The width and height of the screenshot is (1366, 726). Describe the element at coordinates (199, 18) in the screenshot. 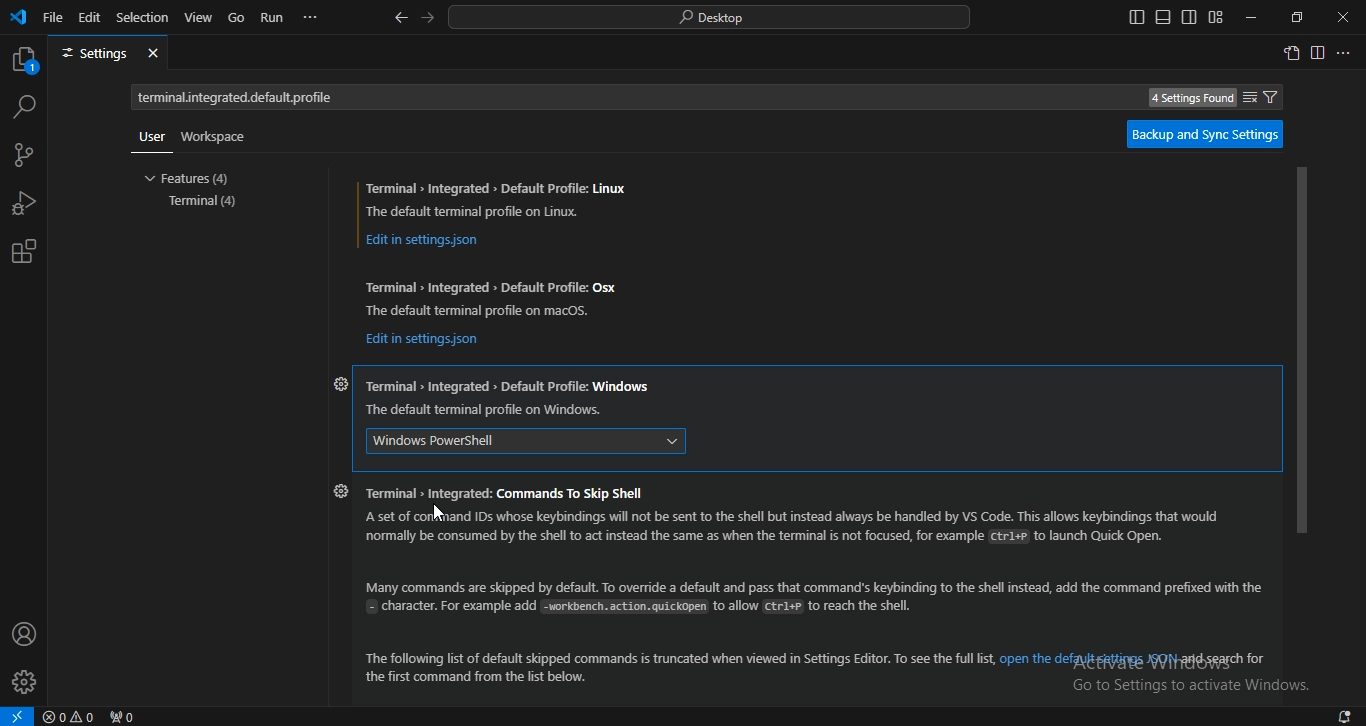

I see `view` at that location.